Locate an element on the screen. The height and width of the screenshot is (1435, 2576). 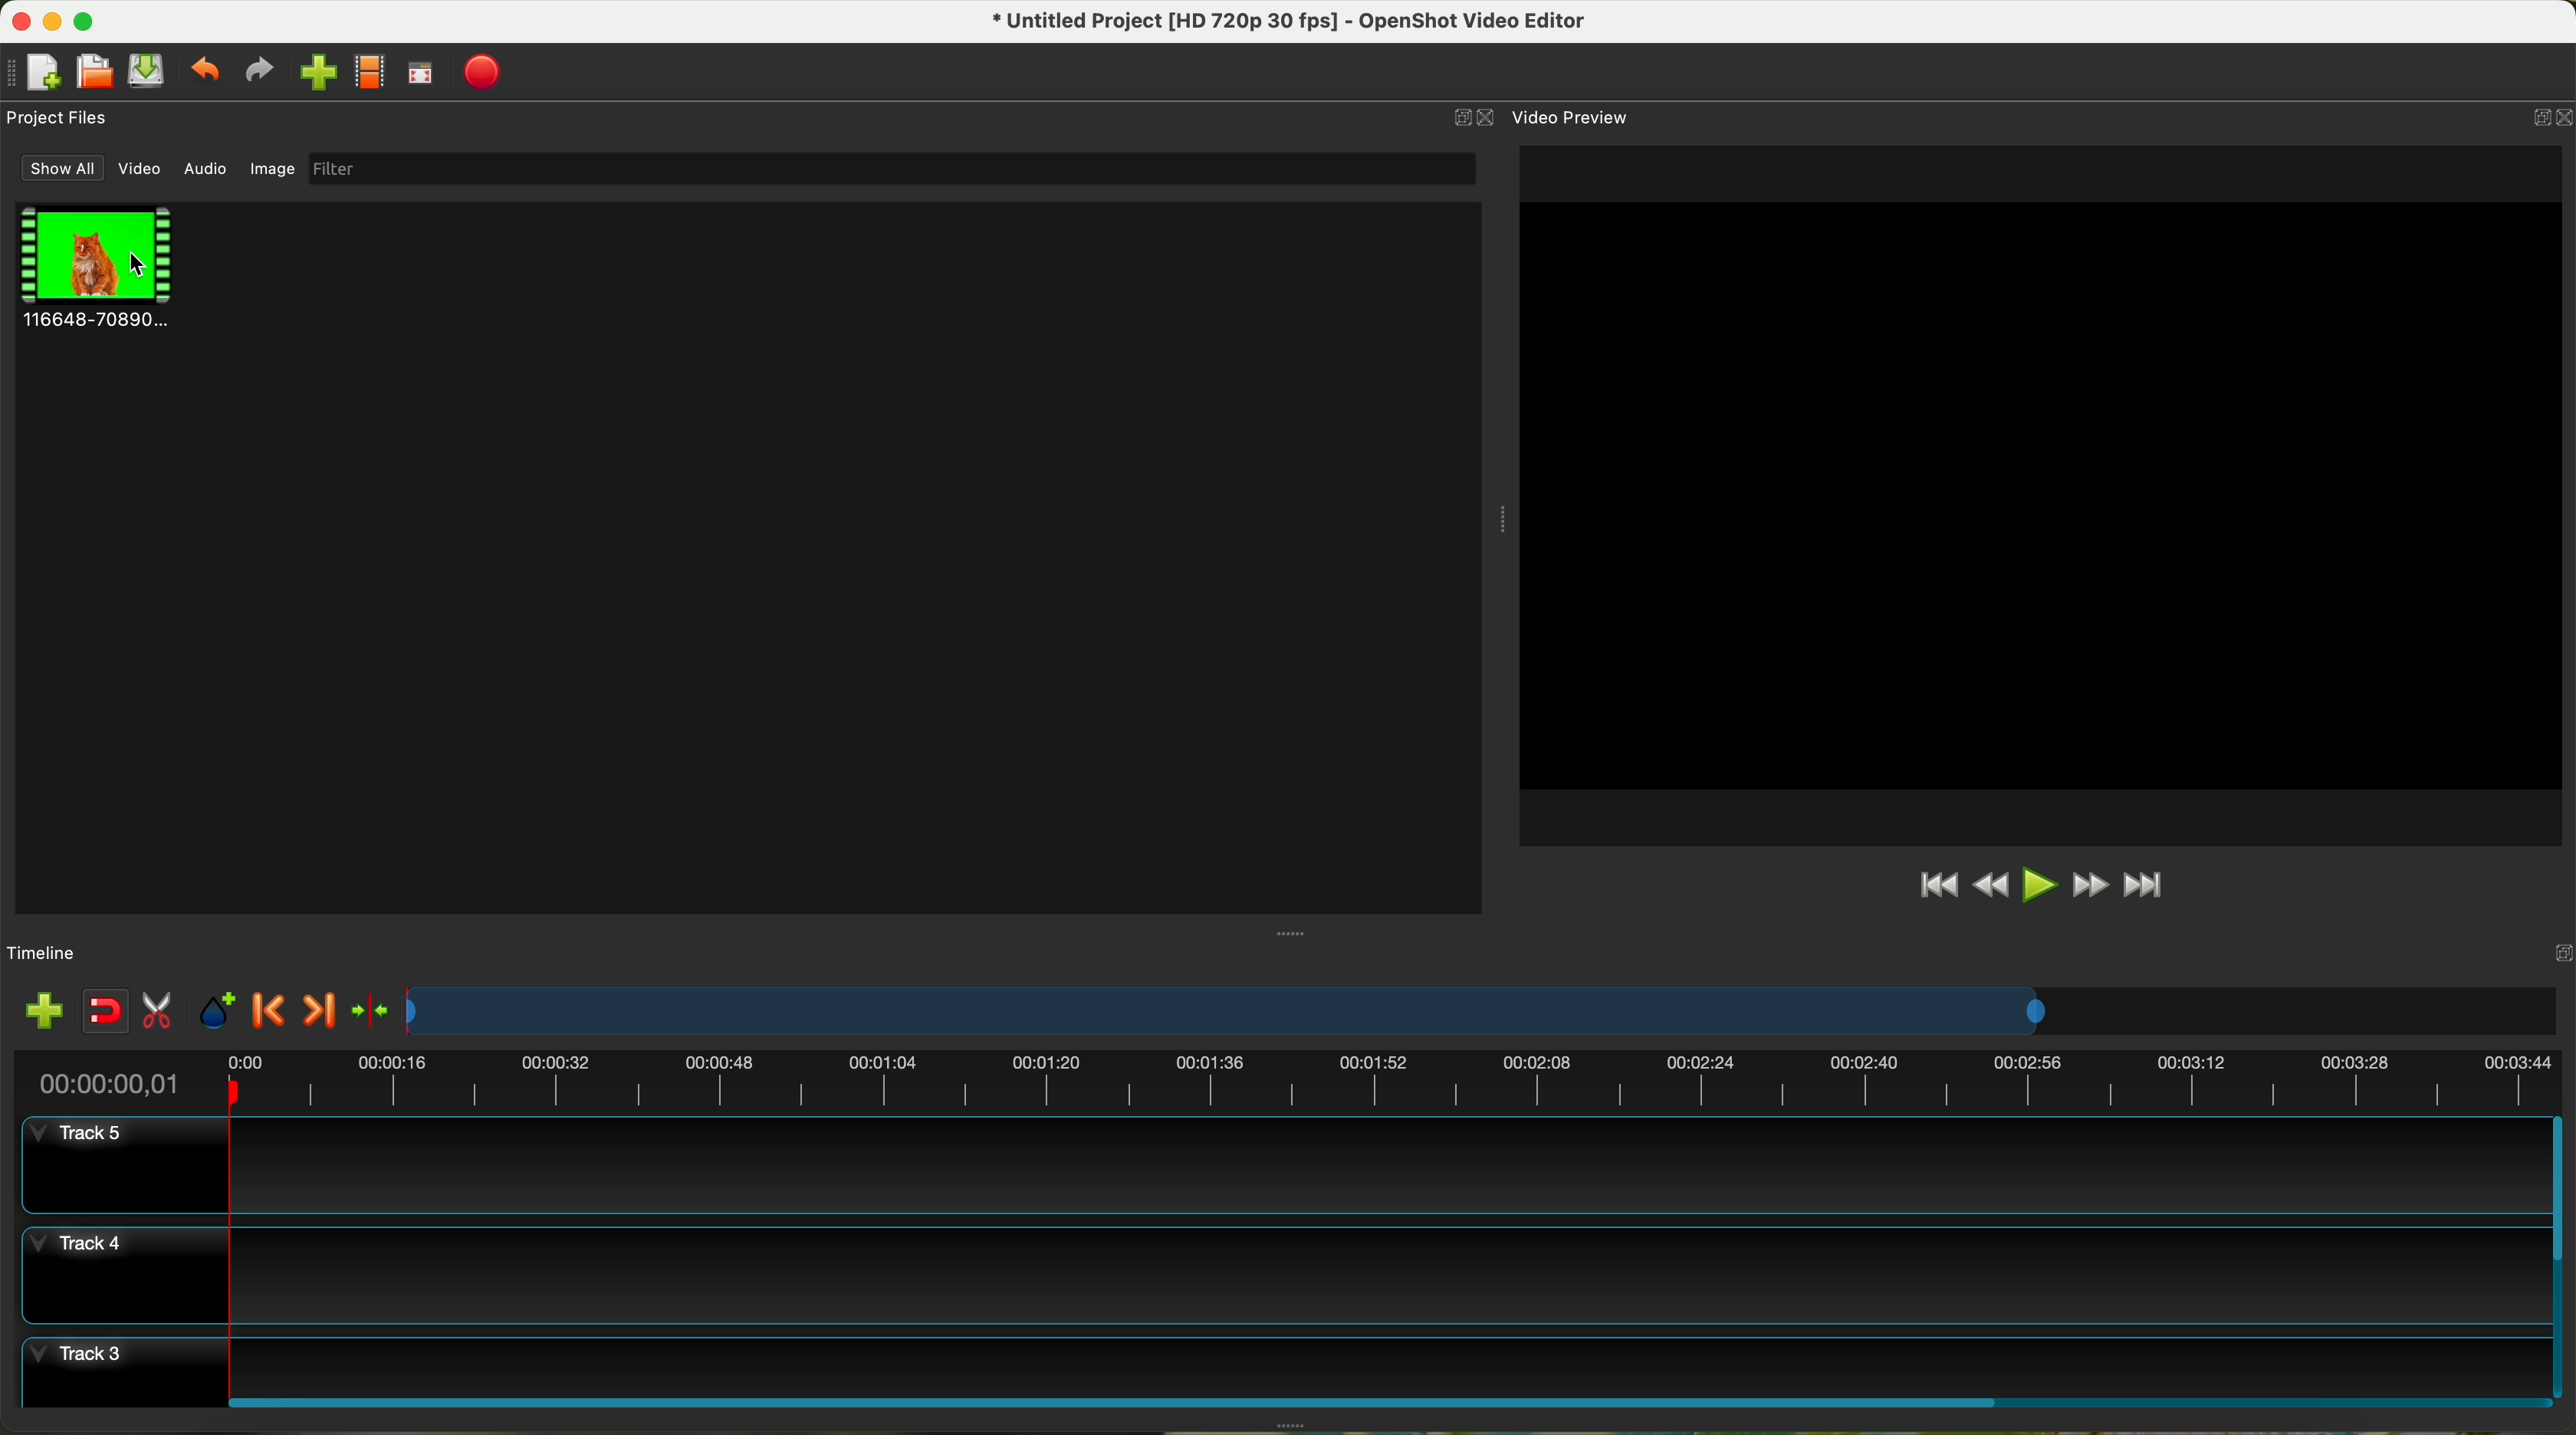
close is located at coordinates (1476, 118).